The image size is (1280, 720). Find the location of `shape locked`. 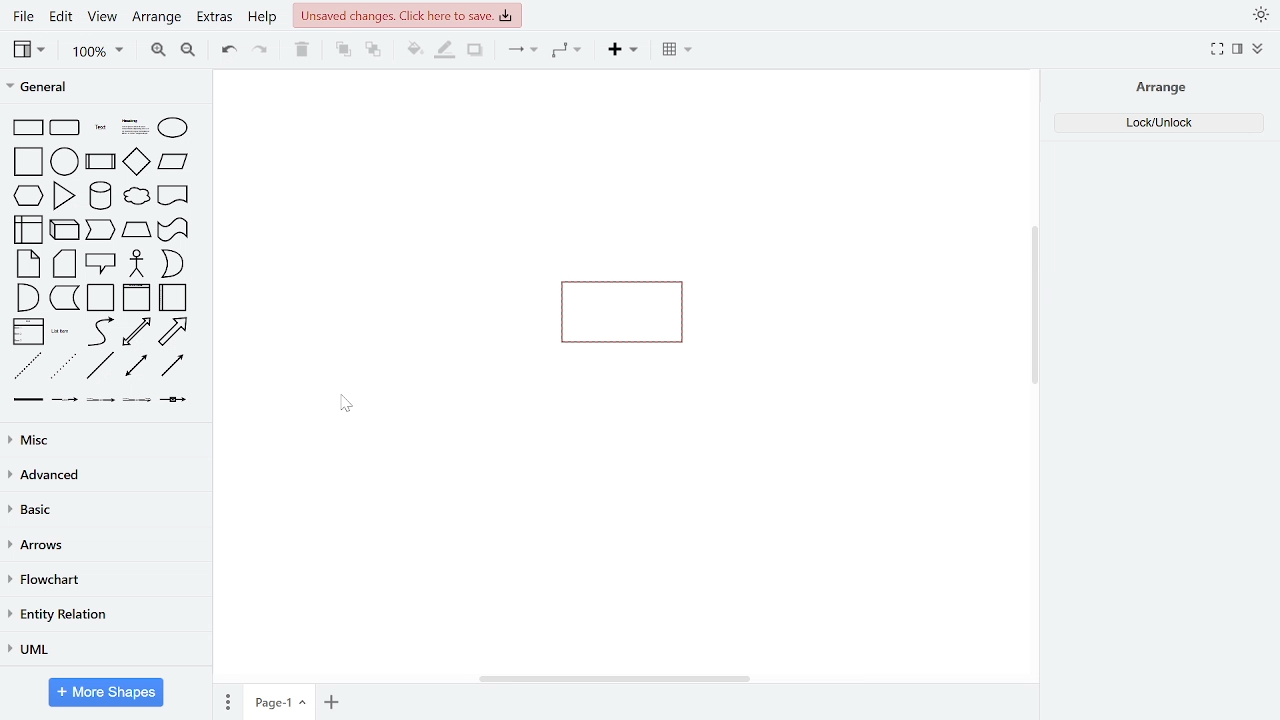

shape locked is located at coordinates (637, 317).